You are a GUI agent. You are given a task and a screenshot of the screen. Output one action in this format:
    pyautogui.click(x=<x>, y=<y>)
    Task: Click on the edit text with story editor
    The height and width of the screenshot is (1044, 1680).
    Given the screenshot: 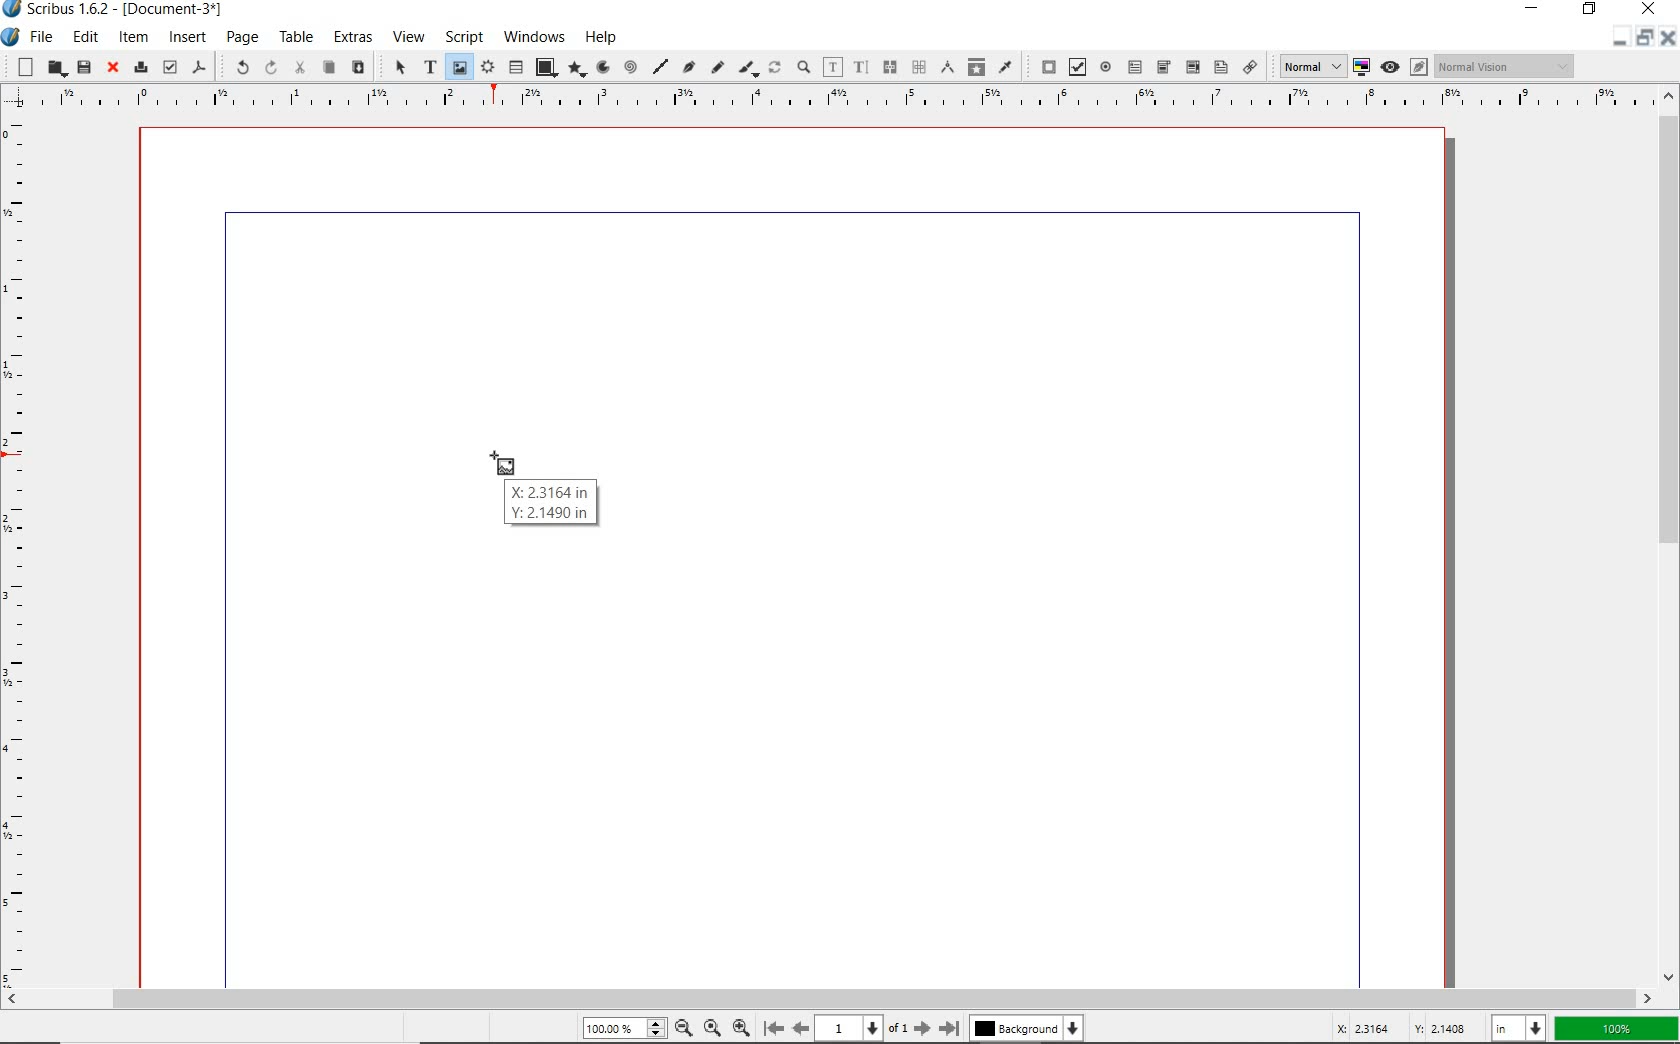 What is the action you would take?
    pyautogui.click(x=859, y=66)
    